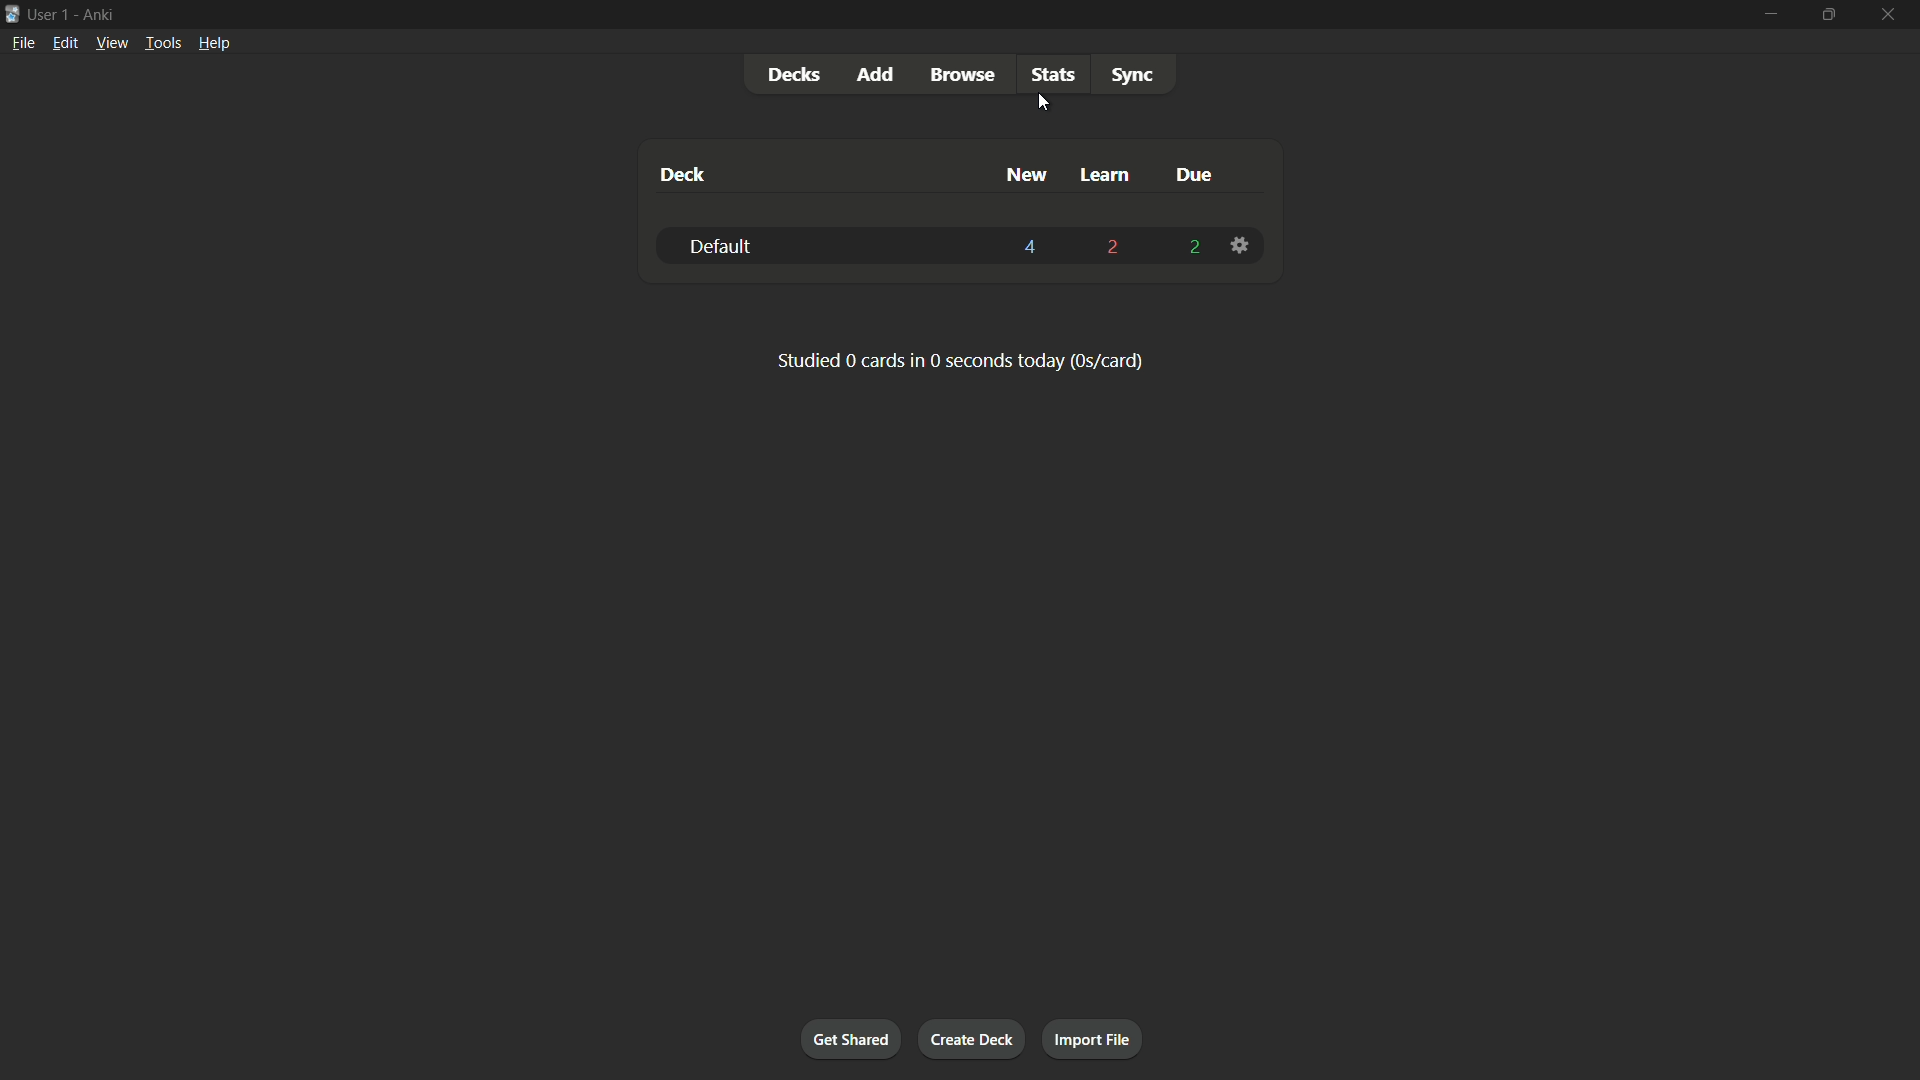 This screenshot has width=1920, height=1080. Describe the element at coordinates (112, 43) in the screenshot. I see `view menu` at that location.